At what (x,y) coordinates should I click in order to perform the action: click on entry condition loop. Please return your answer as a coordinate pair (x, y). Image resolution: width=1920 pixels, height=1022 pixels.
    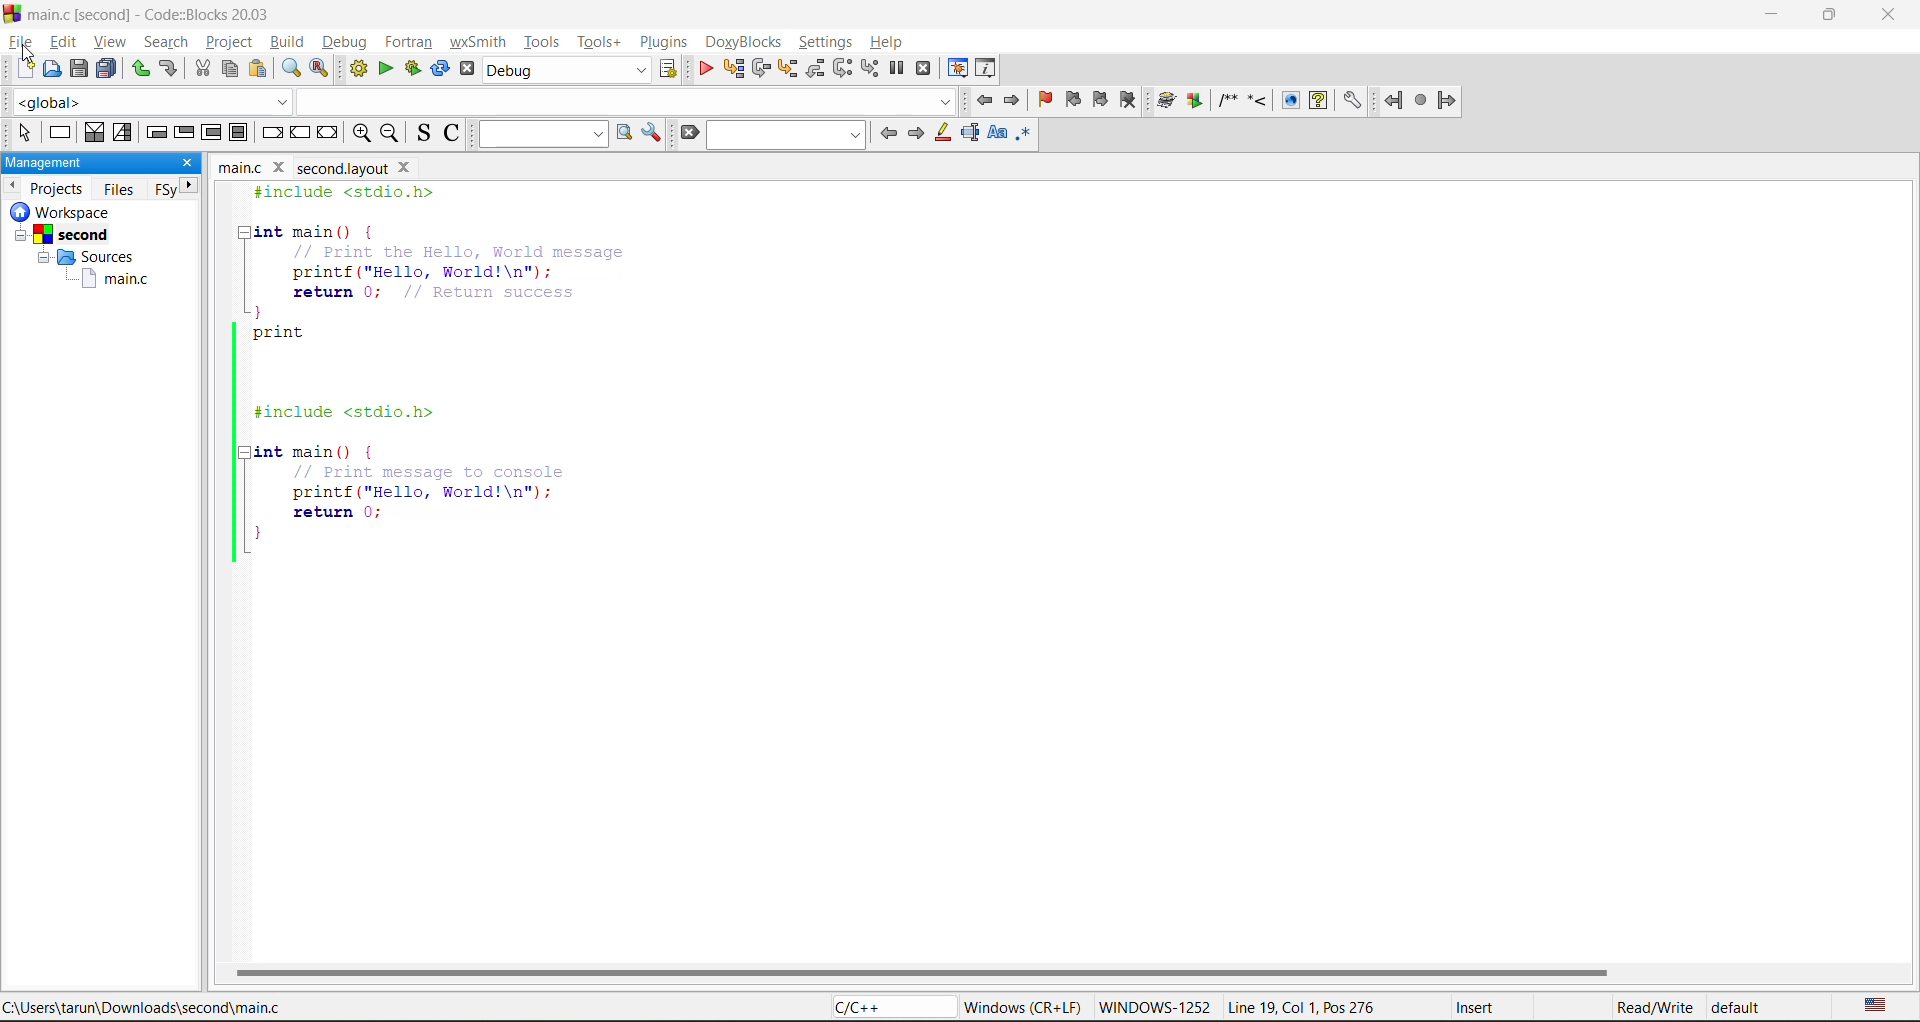
    Looking at the image, I should click on (159, 134).